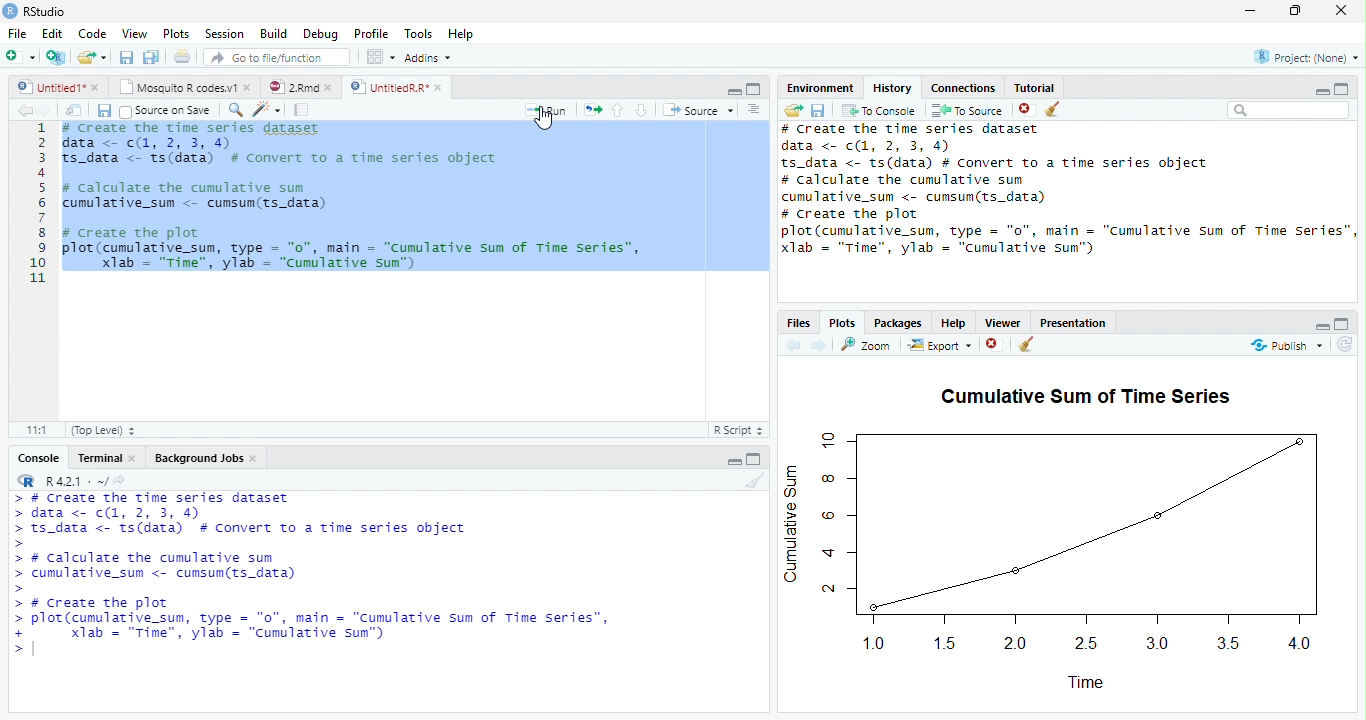 This screenshot has height=720, width=1366. I want to click on Code Refactor, so click(269, 109).